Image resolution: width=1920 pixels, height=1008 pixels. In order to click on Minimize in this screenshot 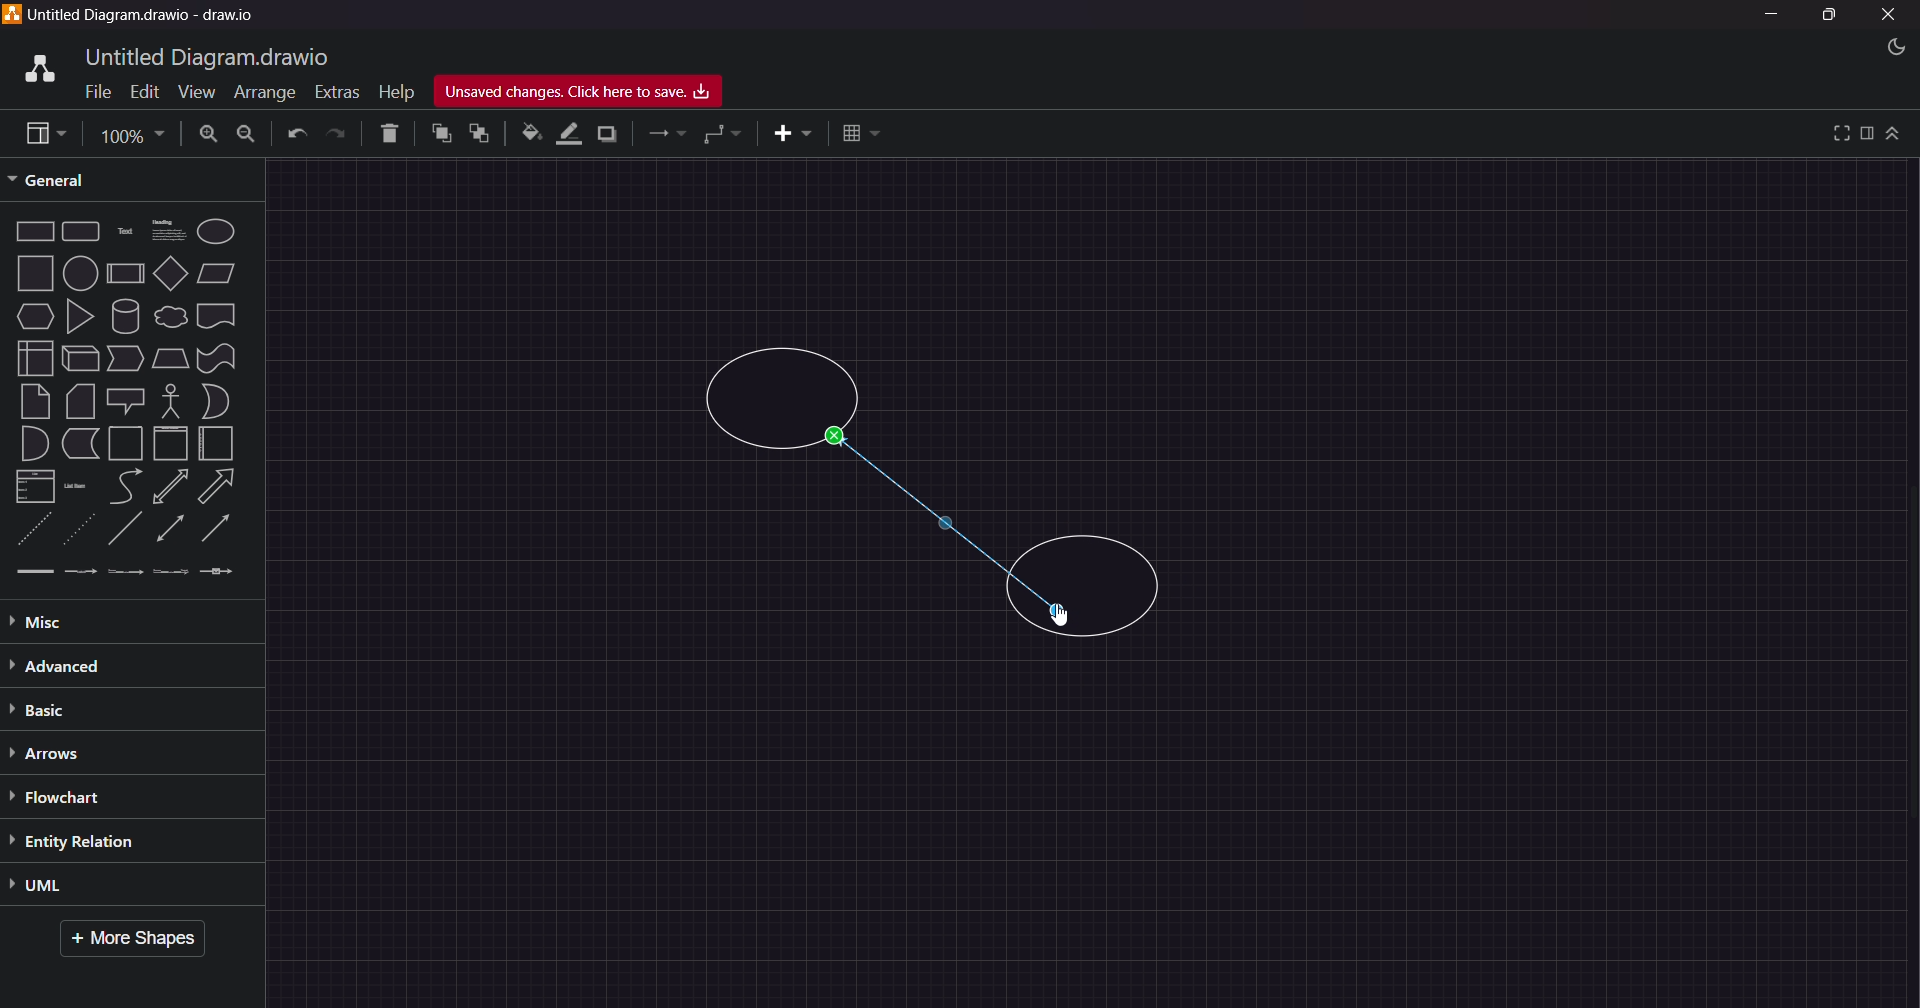, I will do `click(1777, 16)`.